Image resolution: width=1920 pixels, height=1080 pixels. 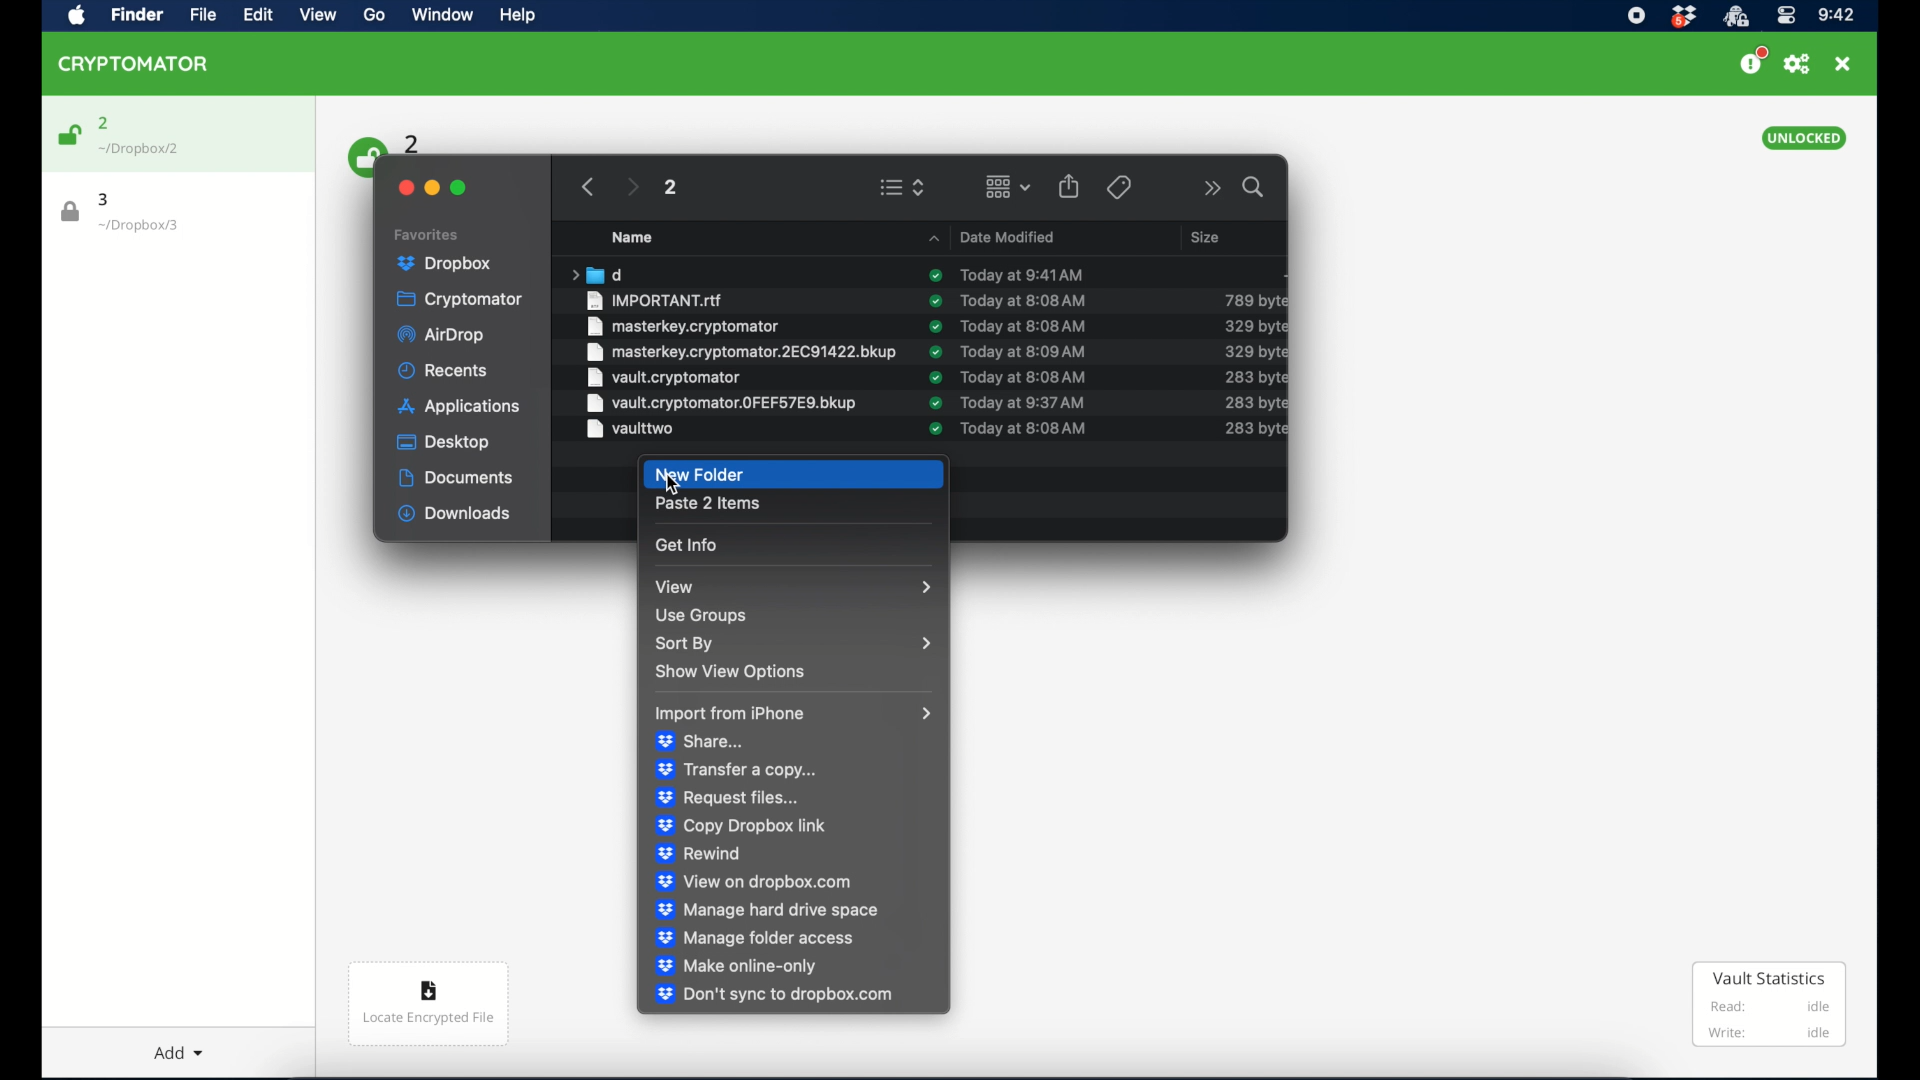 I want to click on date, so click(x=1023, y=429).